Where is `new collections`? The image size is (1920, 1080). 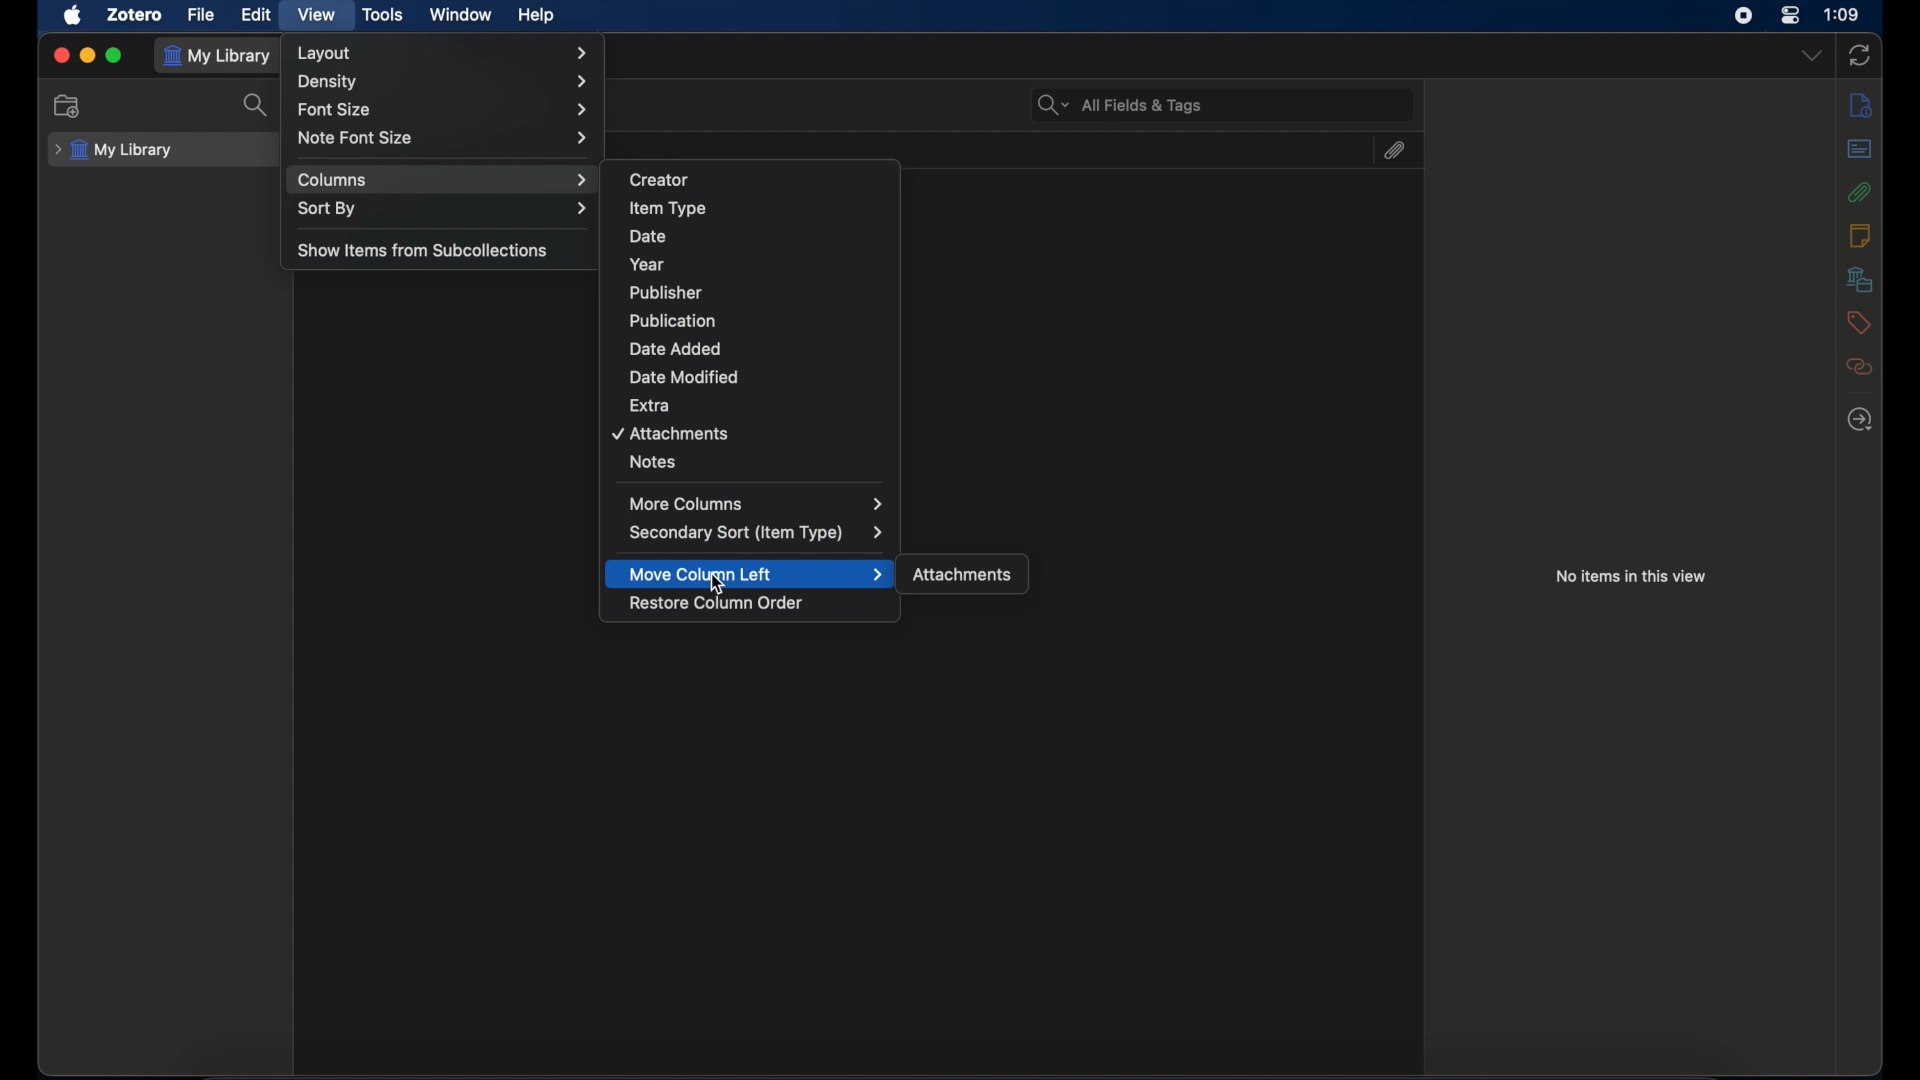 new collections is located at coordinates (70, 105).